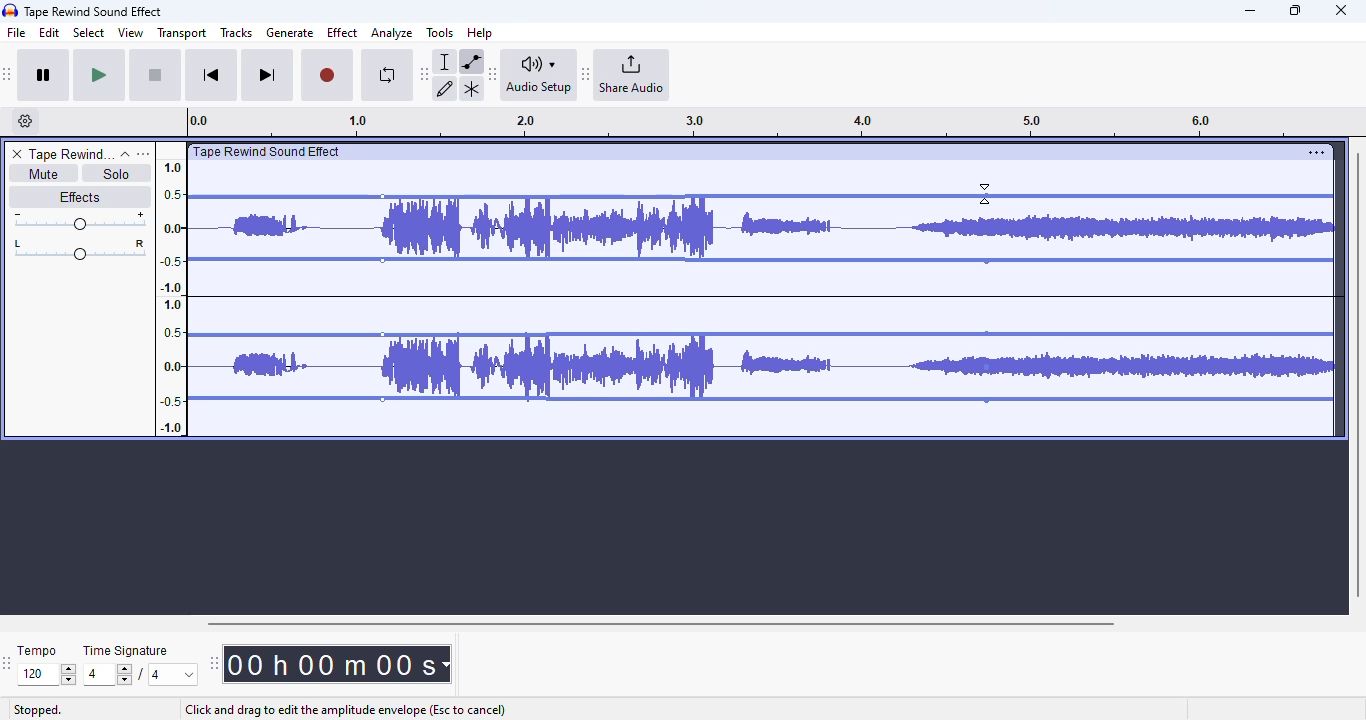 The image size is (1366, 720). What do you see at coordinates (684, 291) in the screenshot?
I see `Volume of track reduced` at bounding box center [684, 291].